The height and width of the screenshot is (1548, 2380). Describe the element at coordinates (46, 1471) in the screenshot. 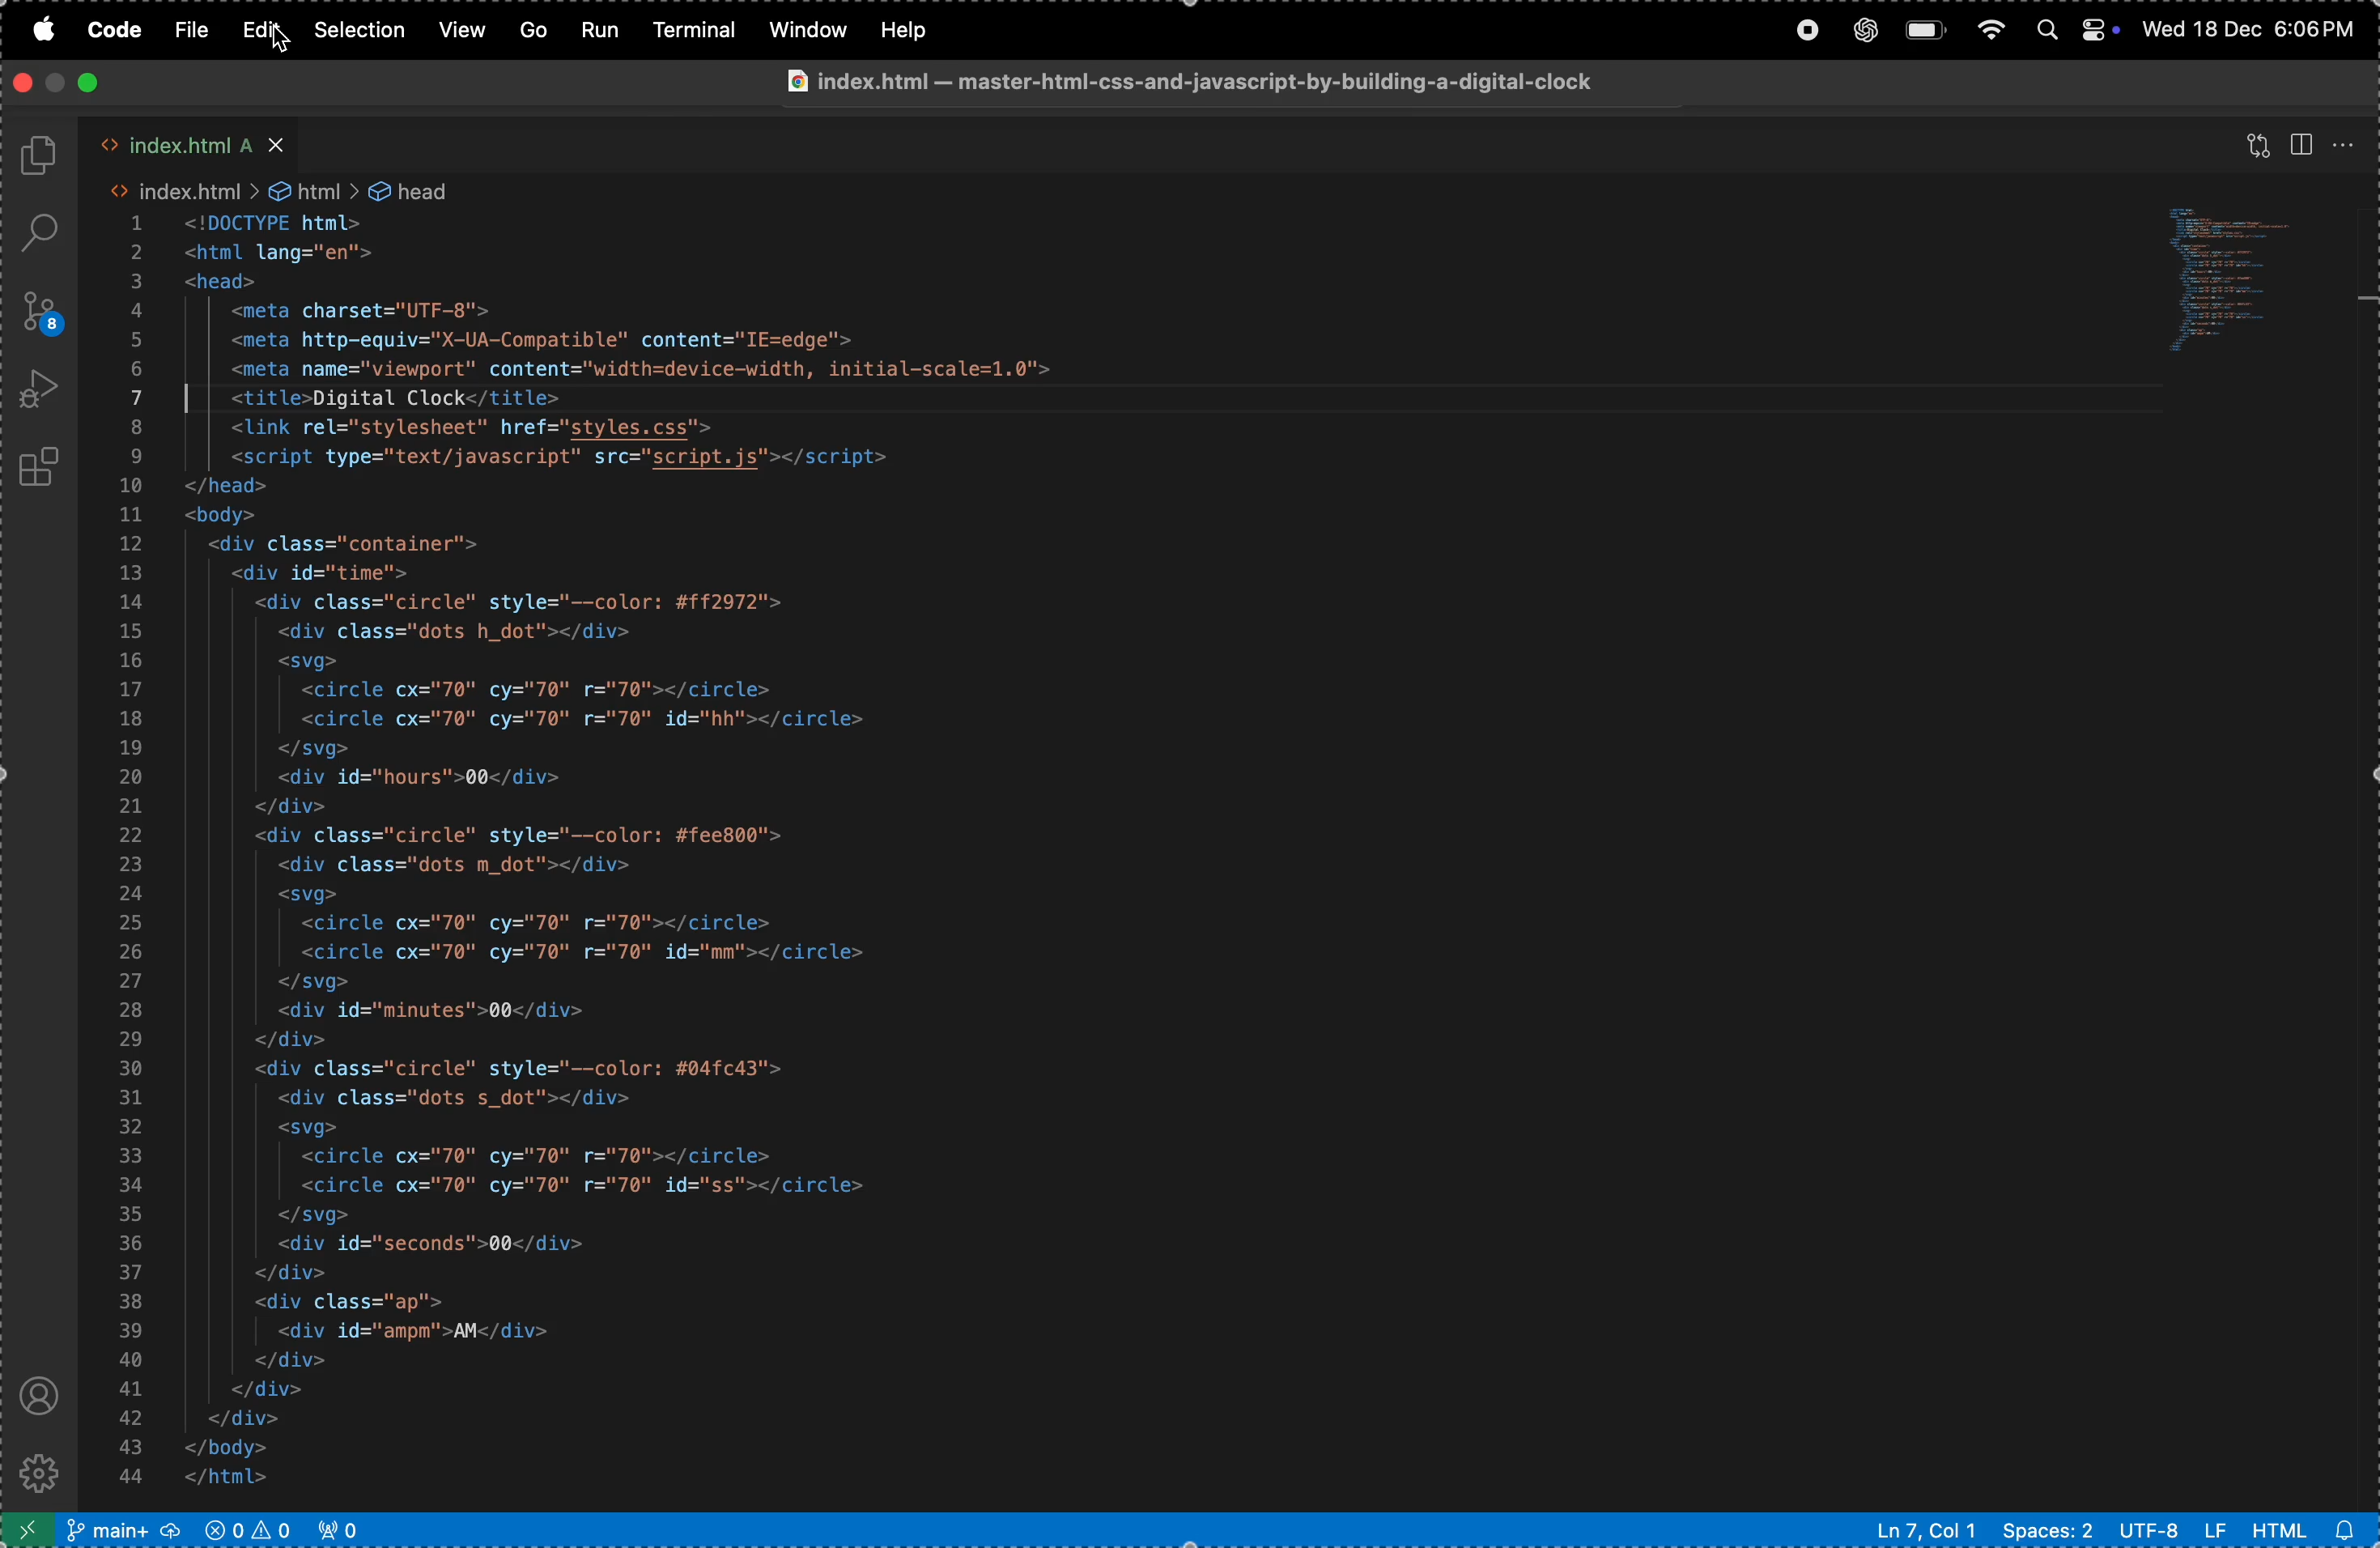

I see `settings` at that location.